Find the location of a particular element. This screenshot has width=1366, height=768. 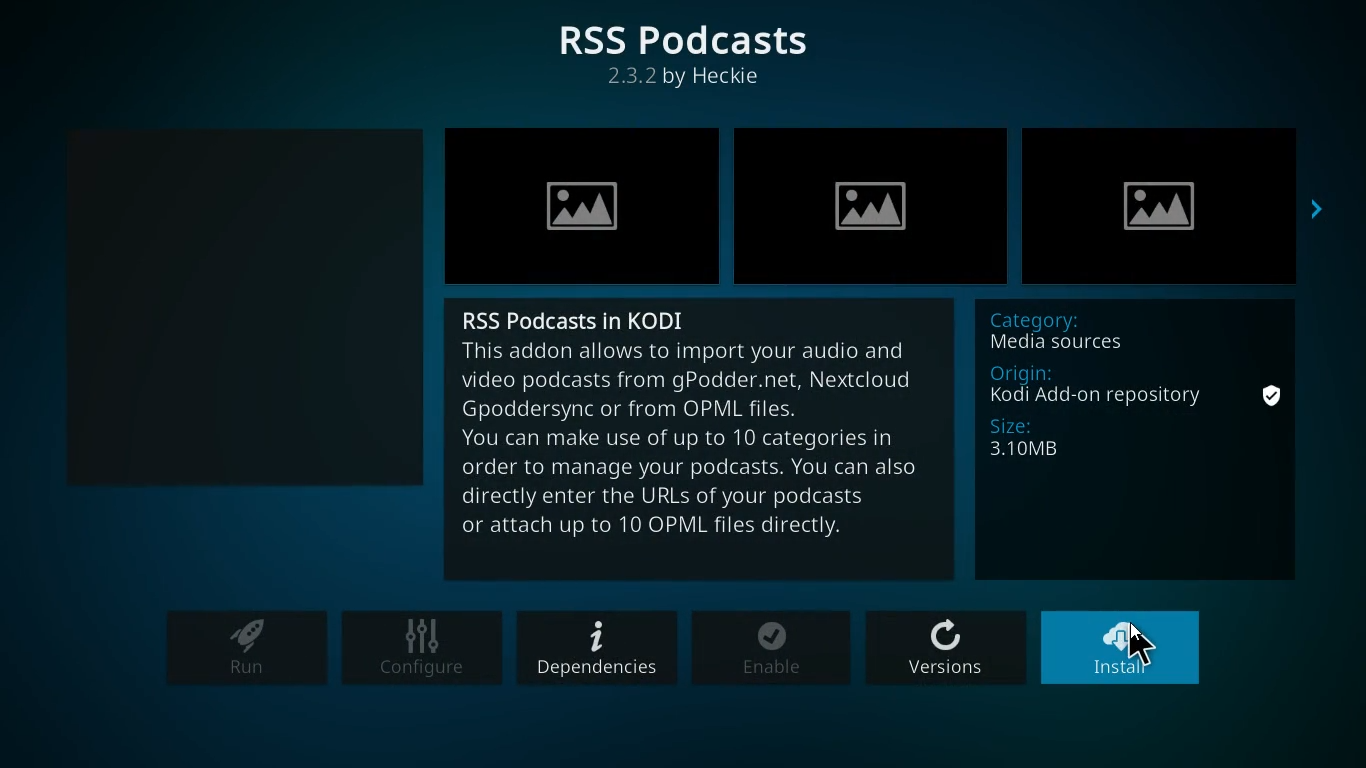

enable is located at coordinates (773, 650).